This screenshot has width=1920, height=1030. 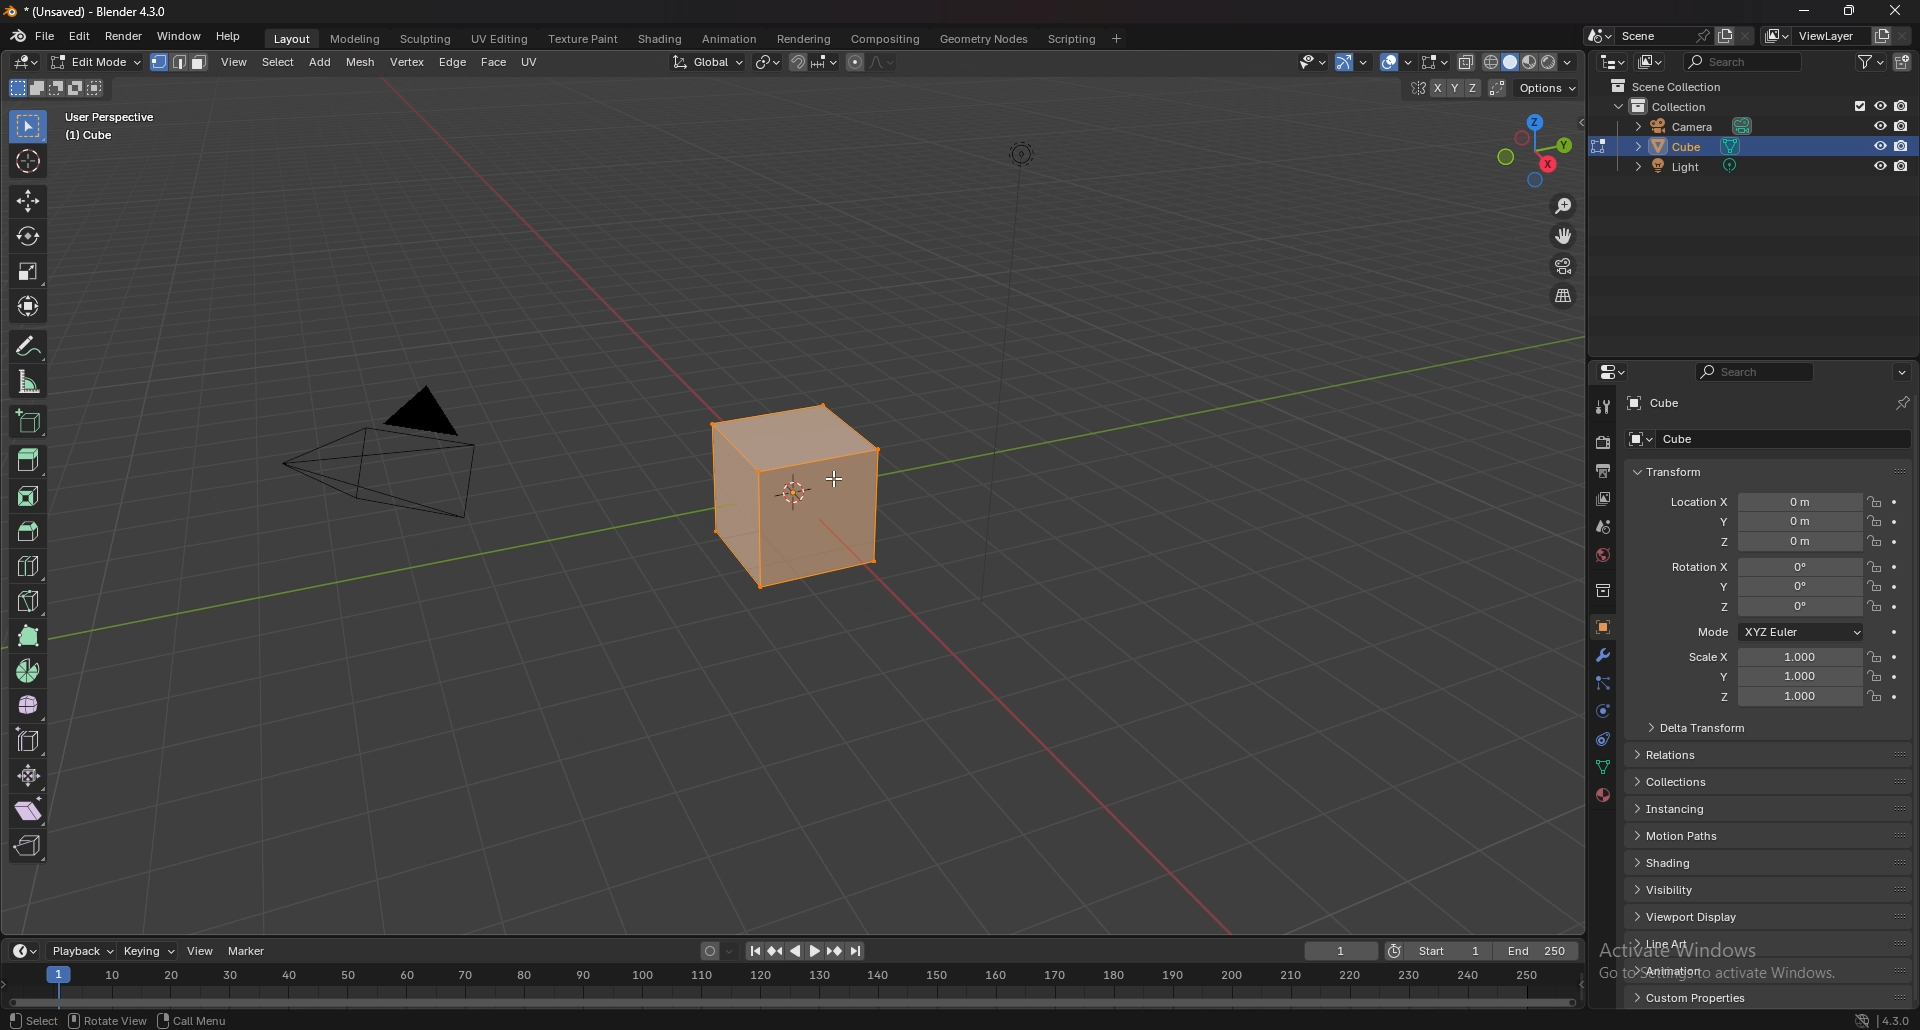 I want to click on move, so click(x=27, y=201).